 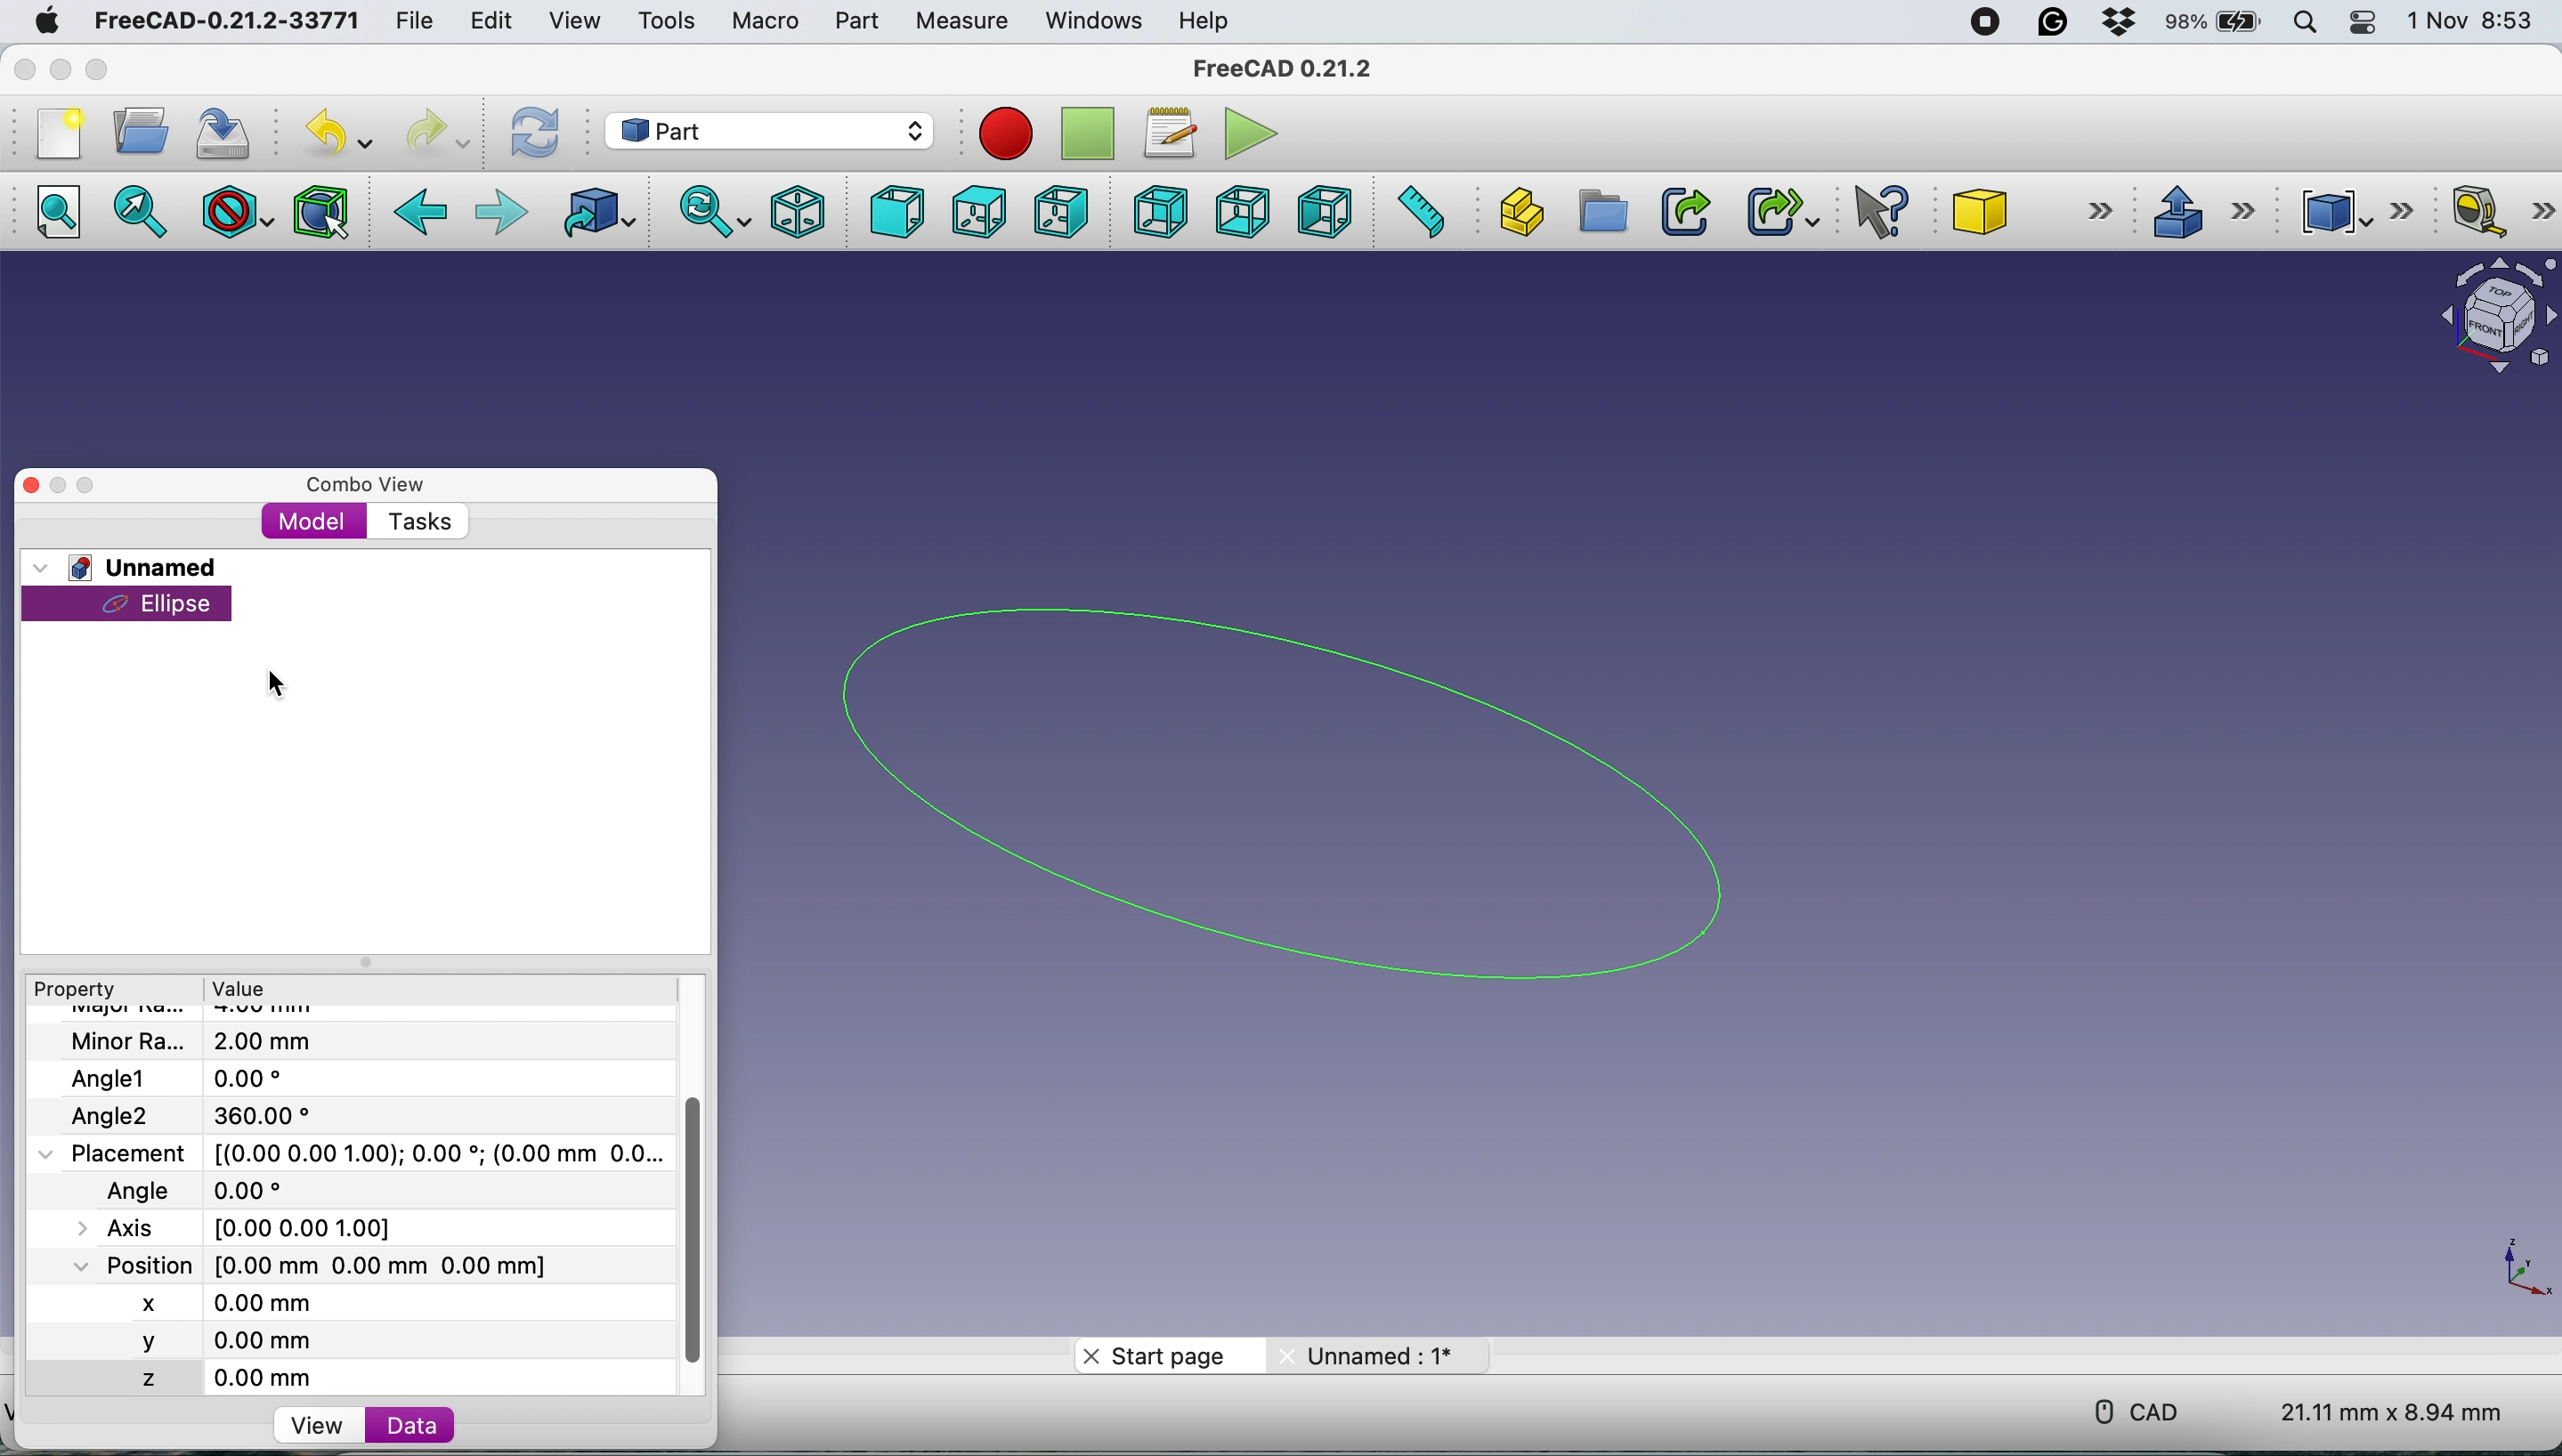 I want to click on object interface, so click(x=2482, y=311).